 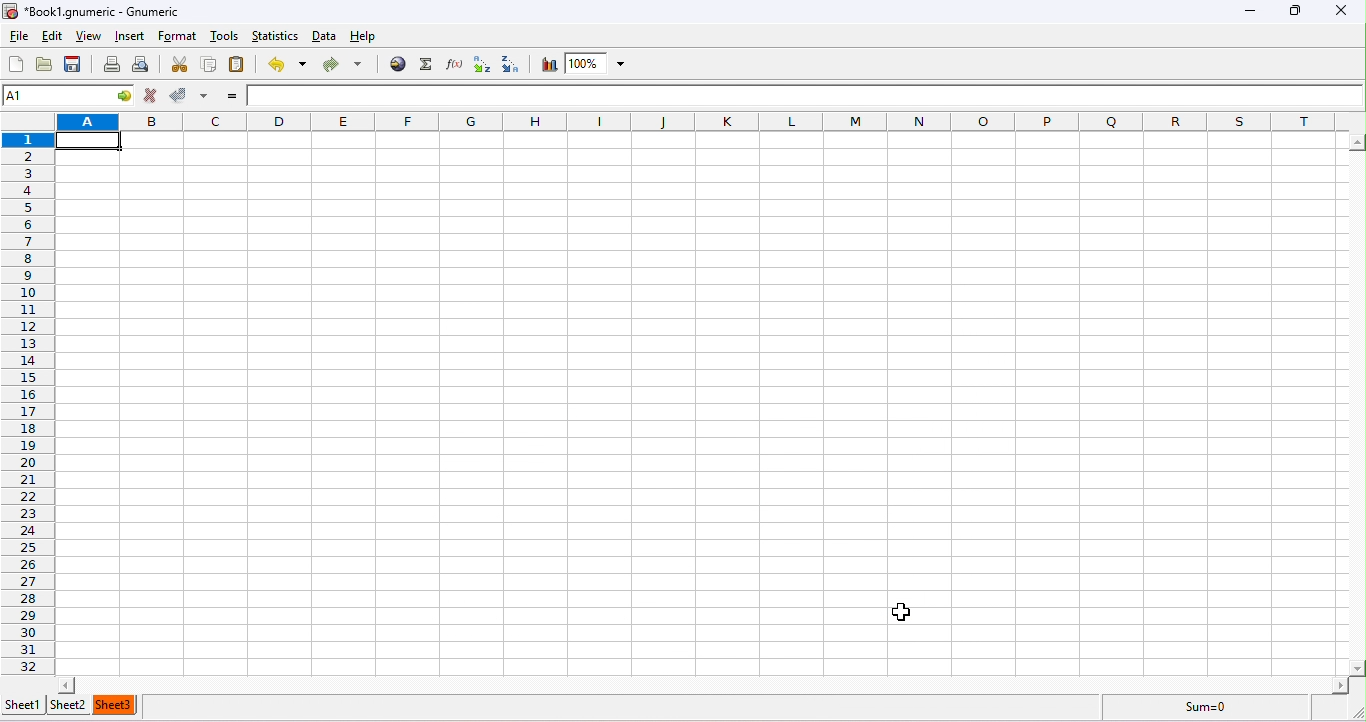 I want to click on chart, so click(x=547, y=63).